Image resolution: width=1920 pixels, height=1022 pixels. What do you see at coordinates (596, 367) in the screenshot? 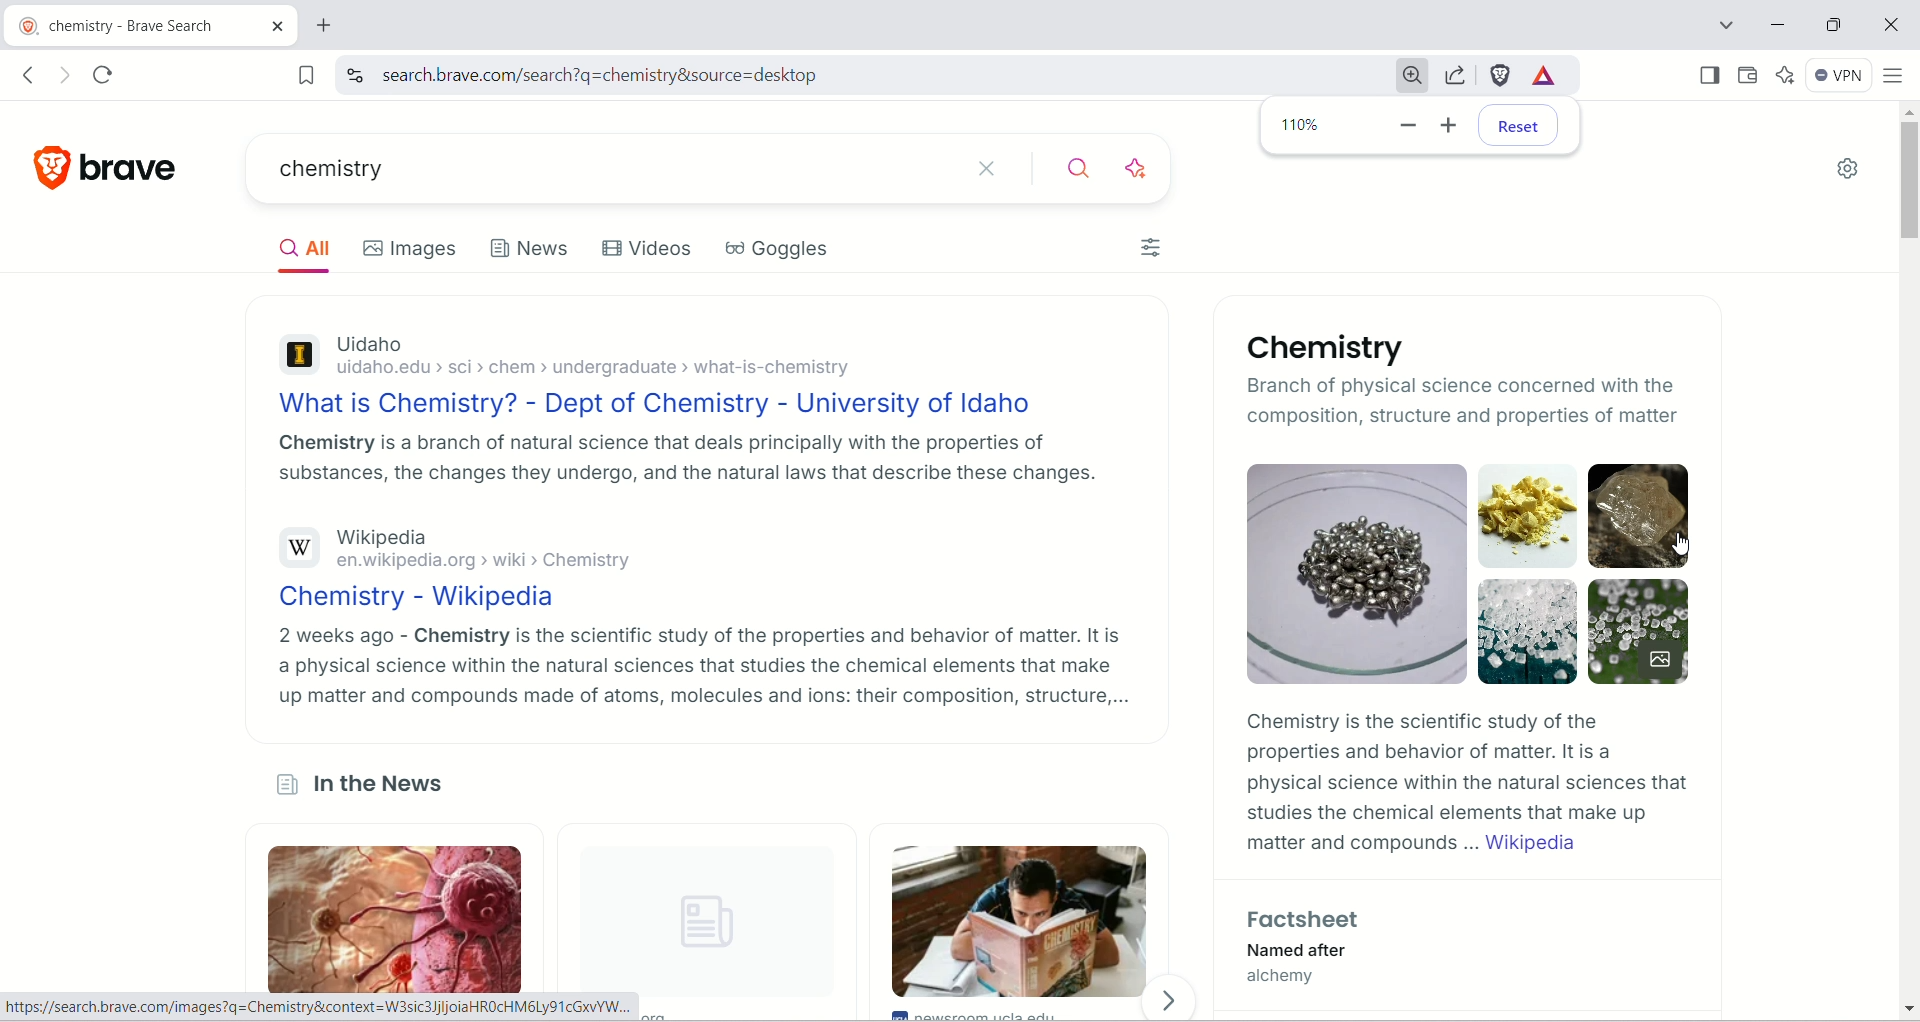
I see `uidaho.edu > sci > chem > undergraduate > what-is-chemistry` at bounding box center [596, 367].